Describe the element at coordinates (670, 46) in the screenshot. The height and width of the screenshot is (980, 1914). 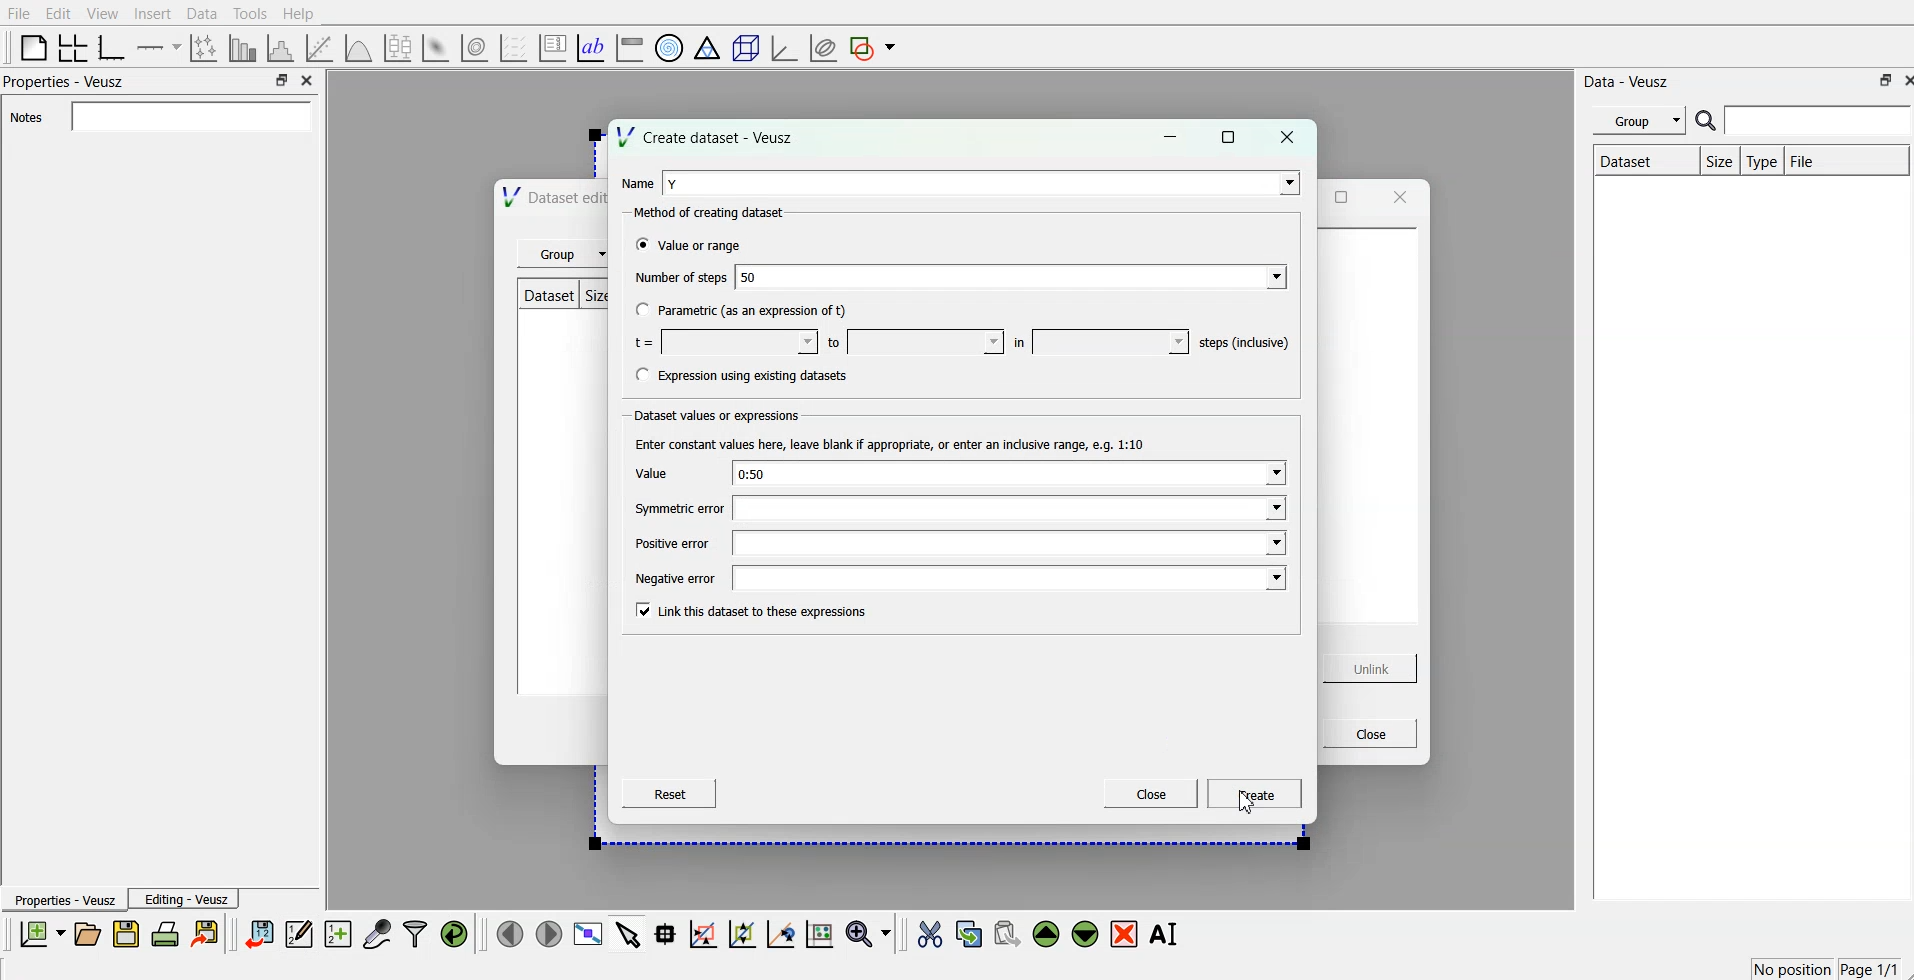
I see `polar graph` at that location.